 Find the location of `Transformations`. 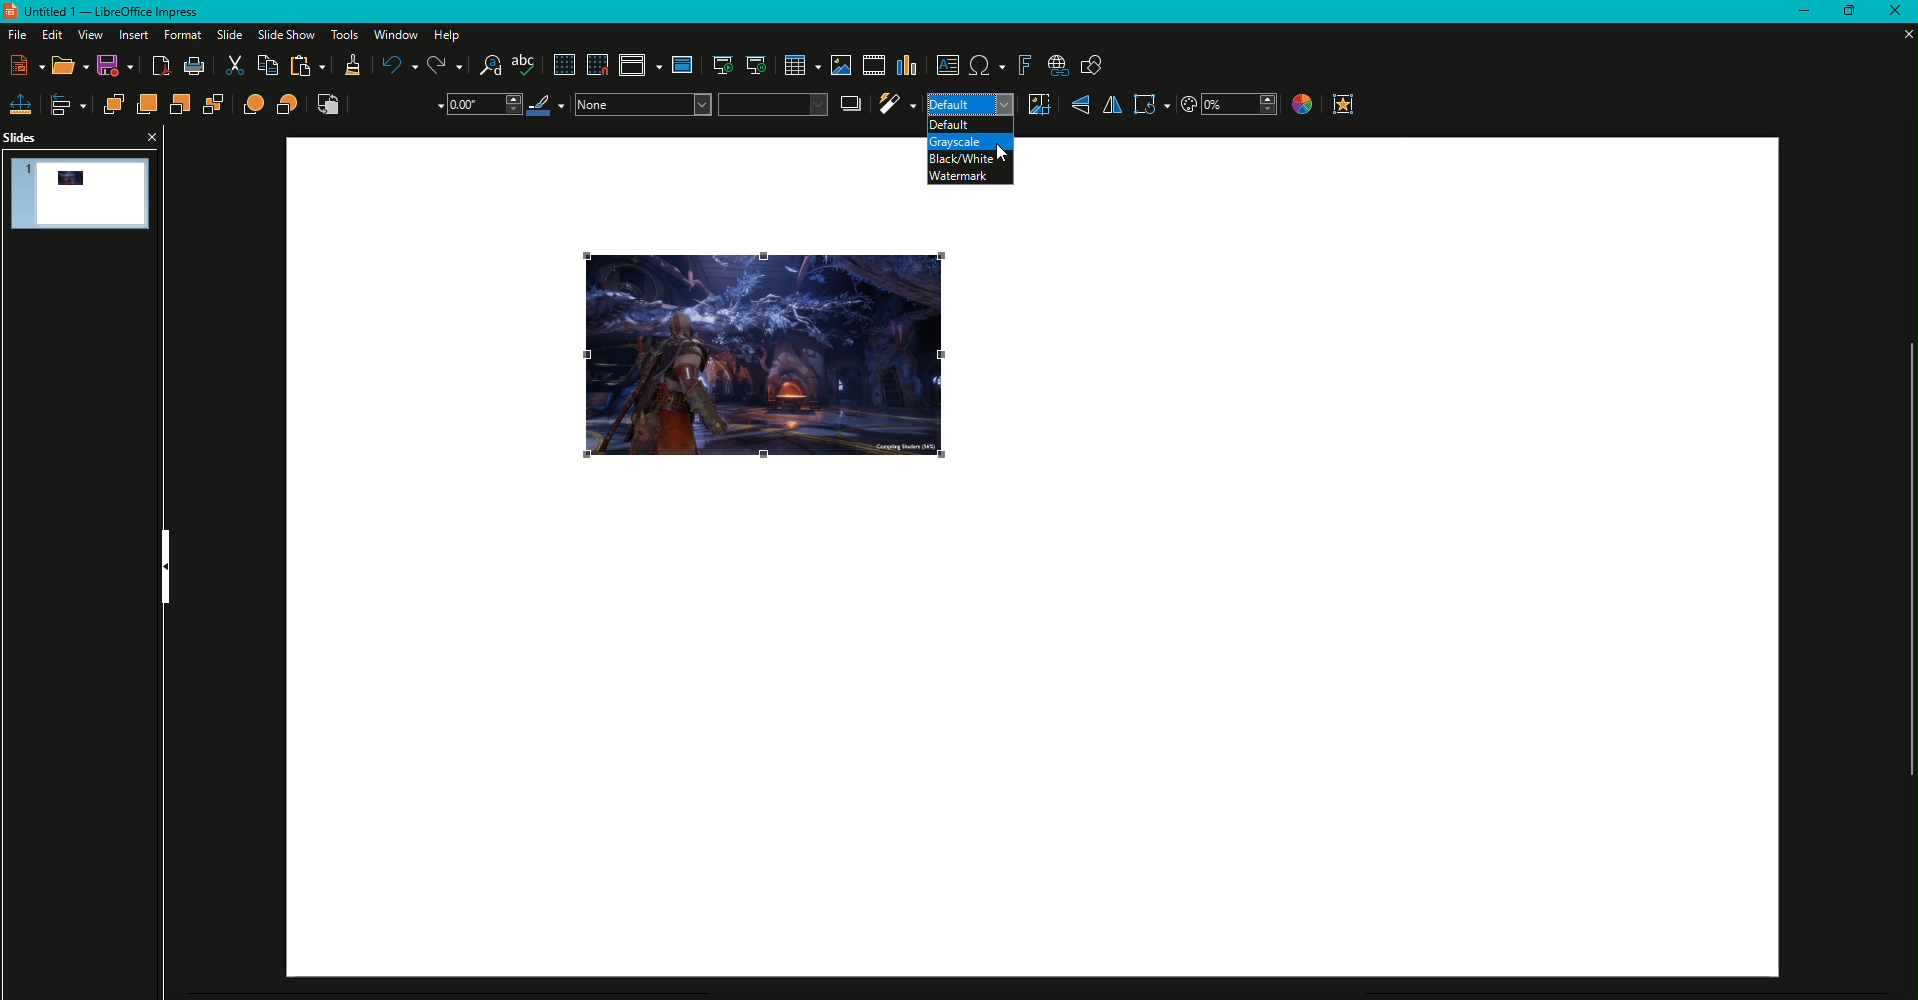

Transformations is located at coordinates (1151, 104).